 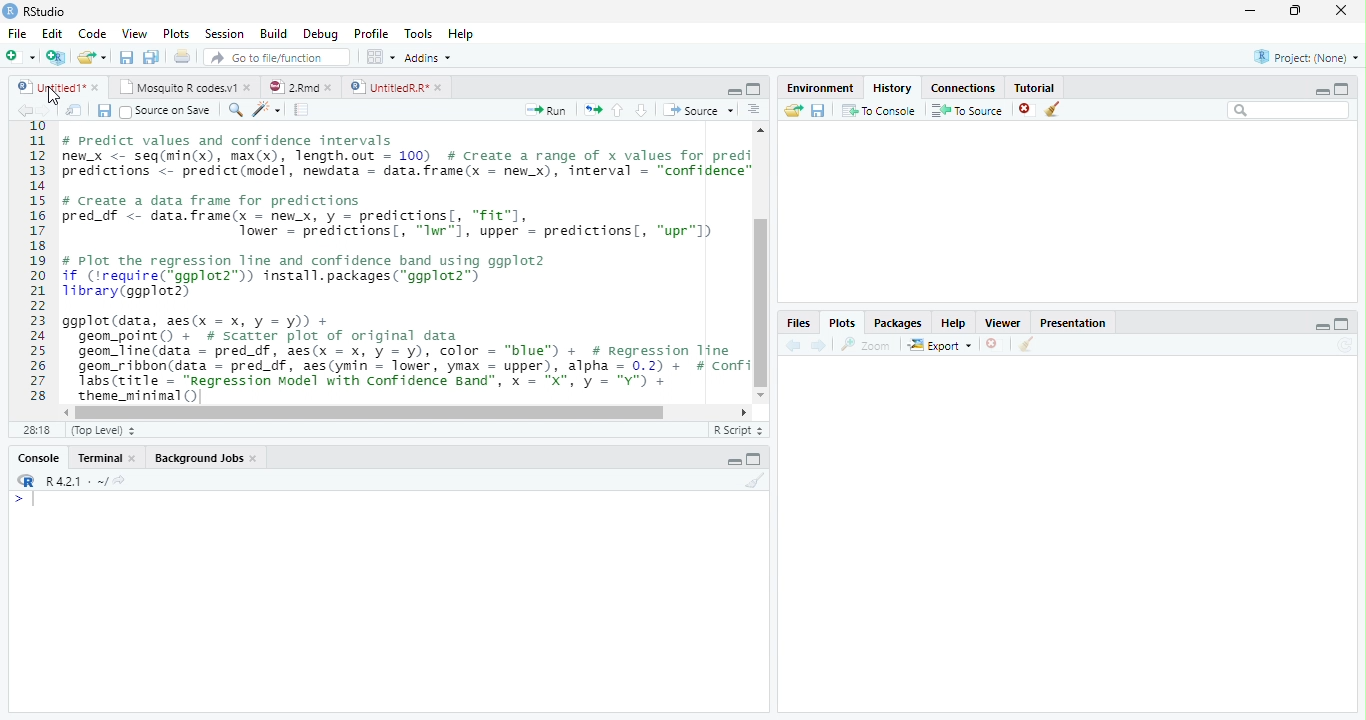 I want to click on Debug, so click(x=324, y=36).